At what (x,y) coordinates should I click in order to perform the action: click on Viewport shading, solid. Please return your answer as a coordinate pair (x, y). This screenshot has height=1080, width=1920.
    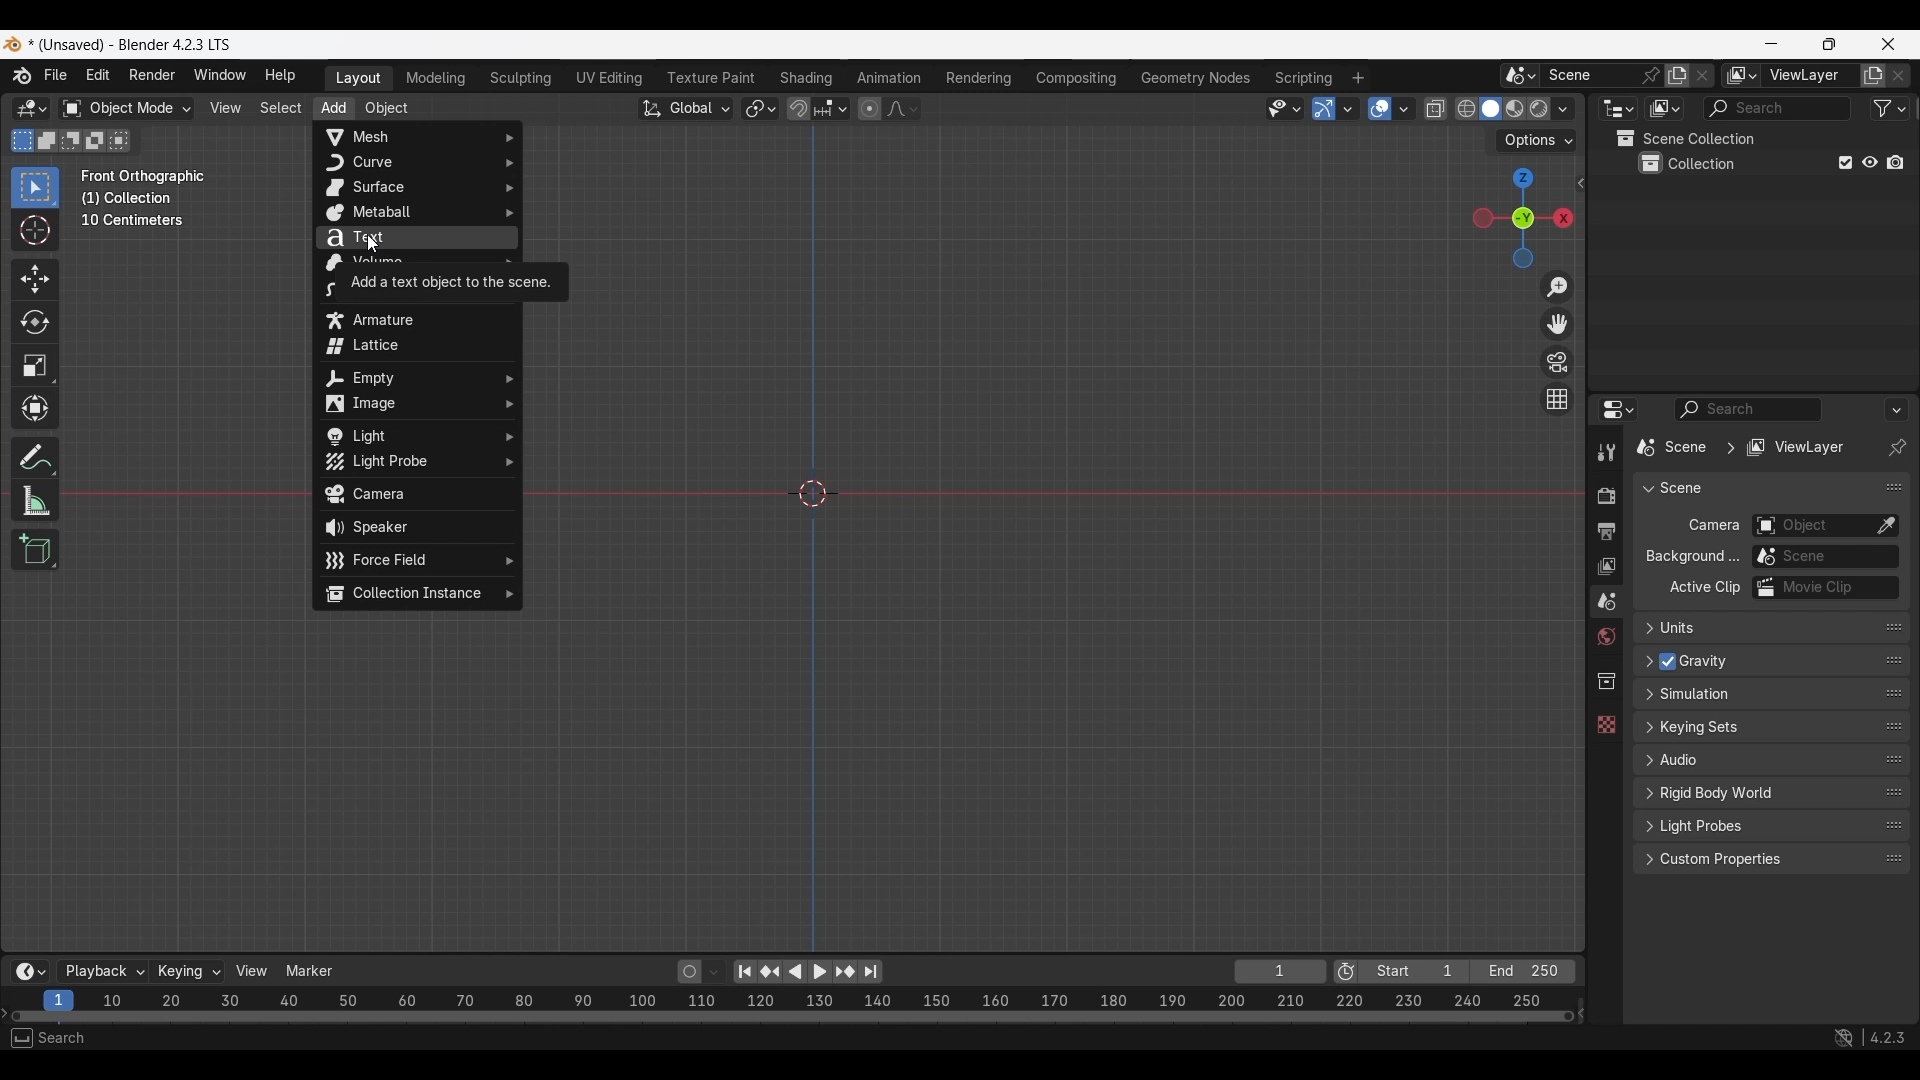
    Looking at the image, I should click on (1490, 109).